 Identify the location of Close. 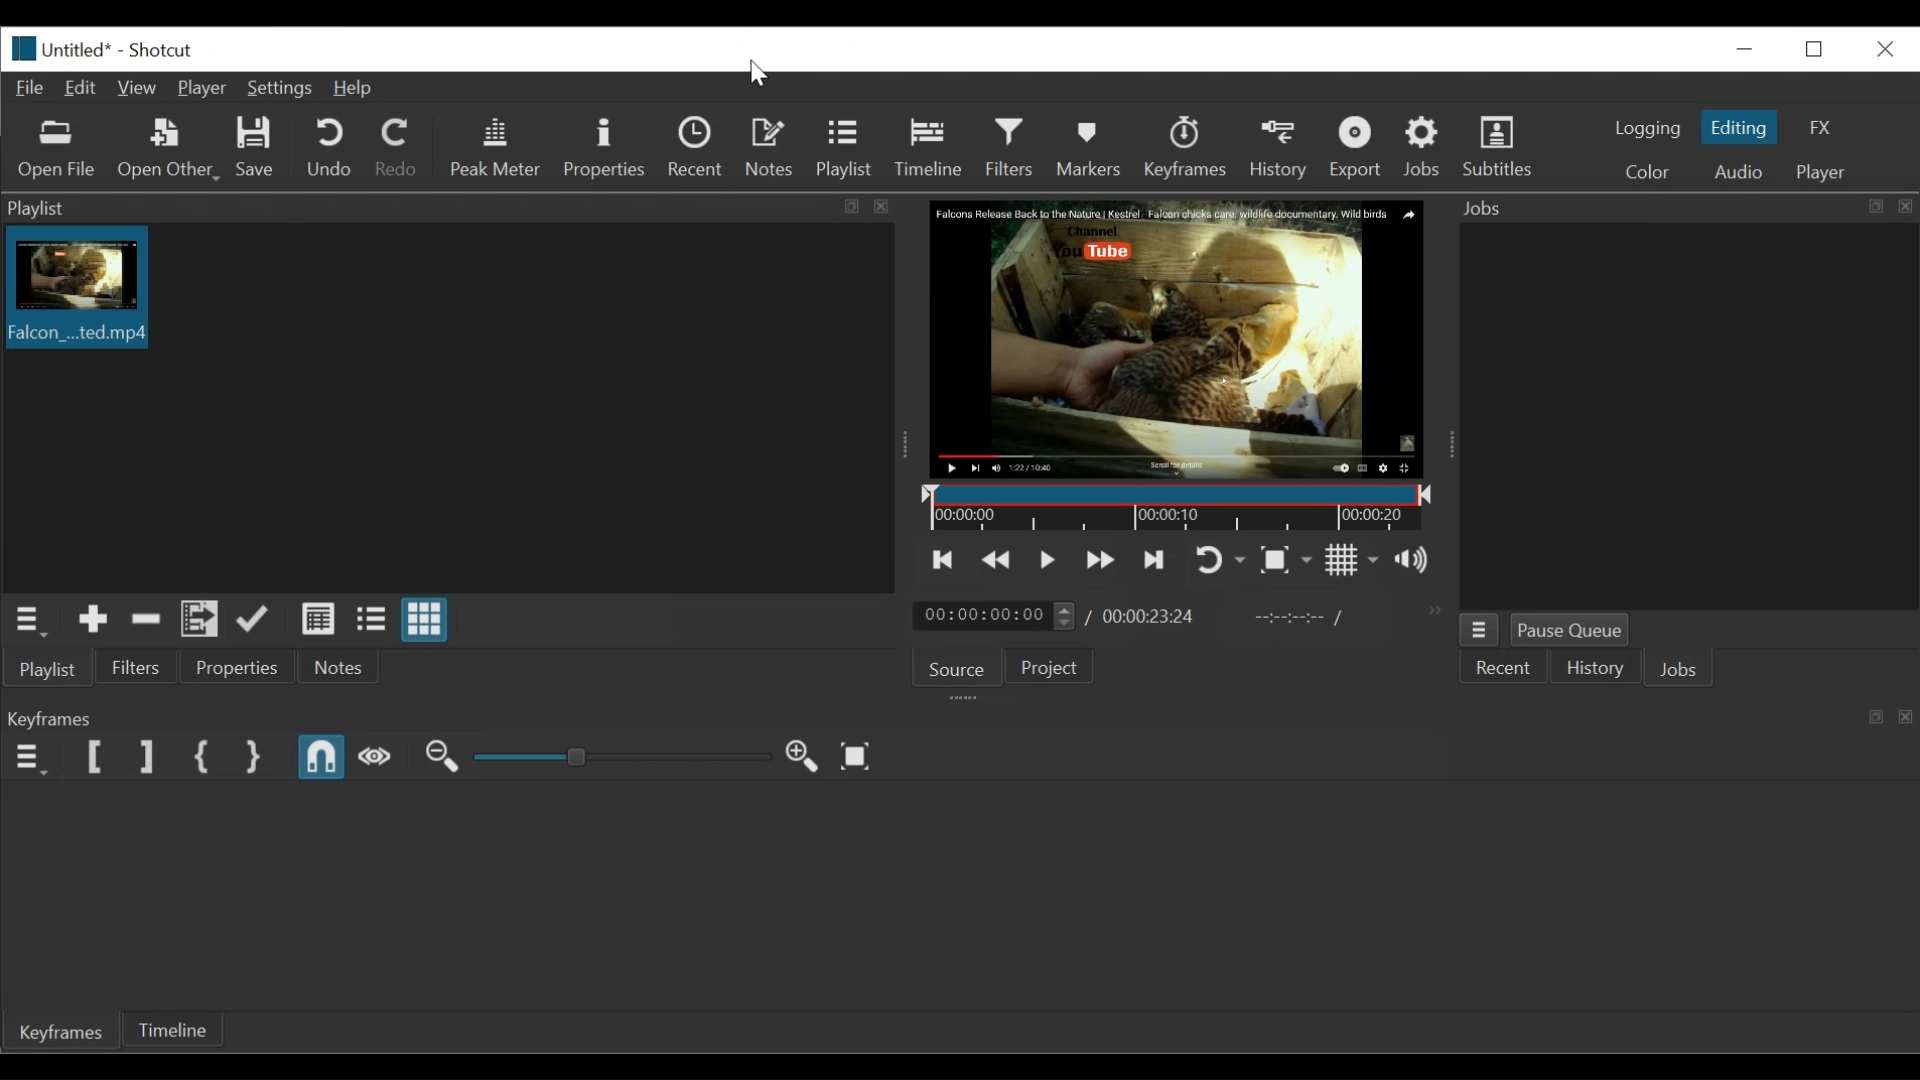
(1885, 49).